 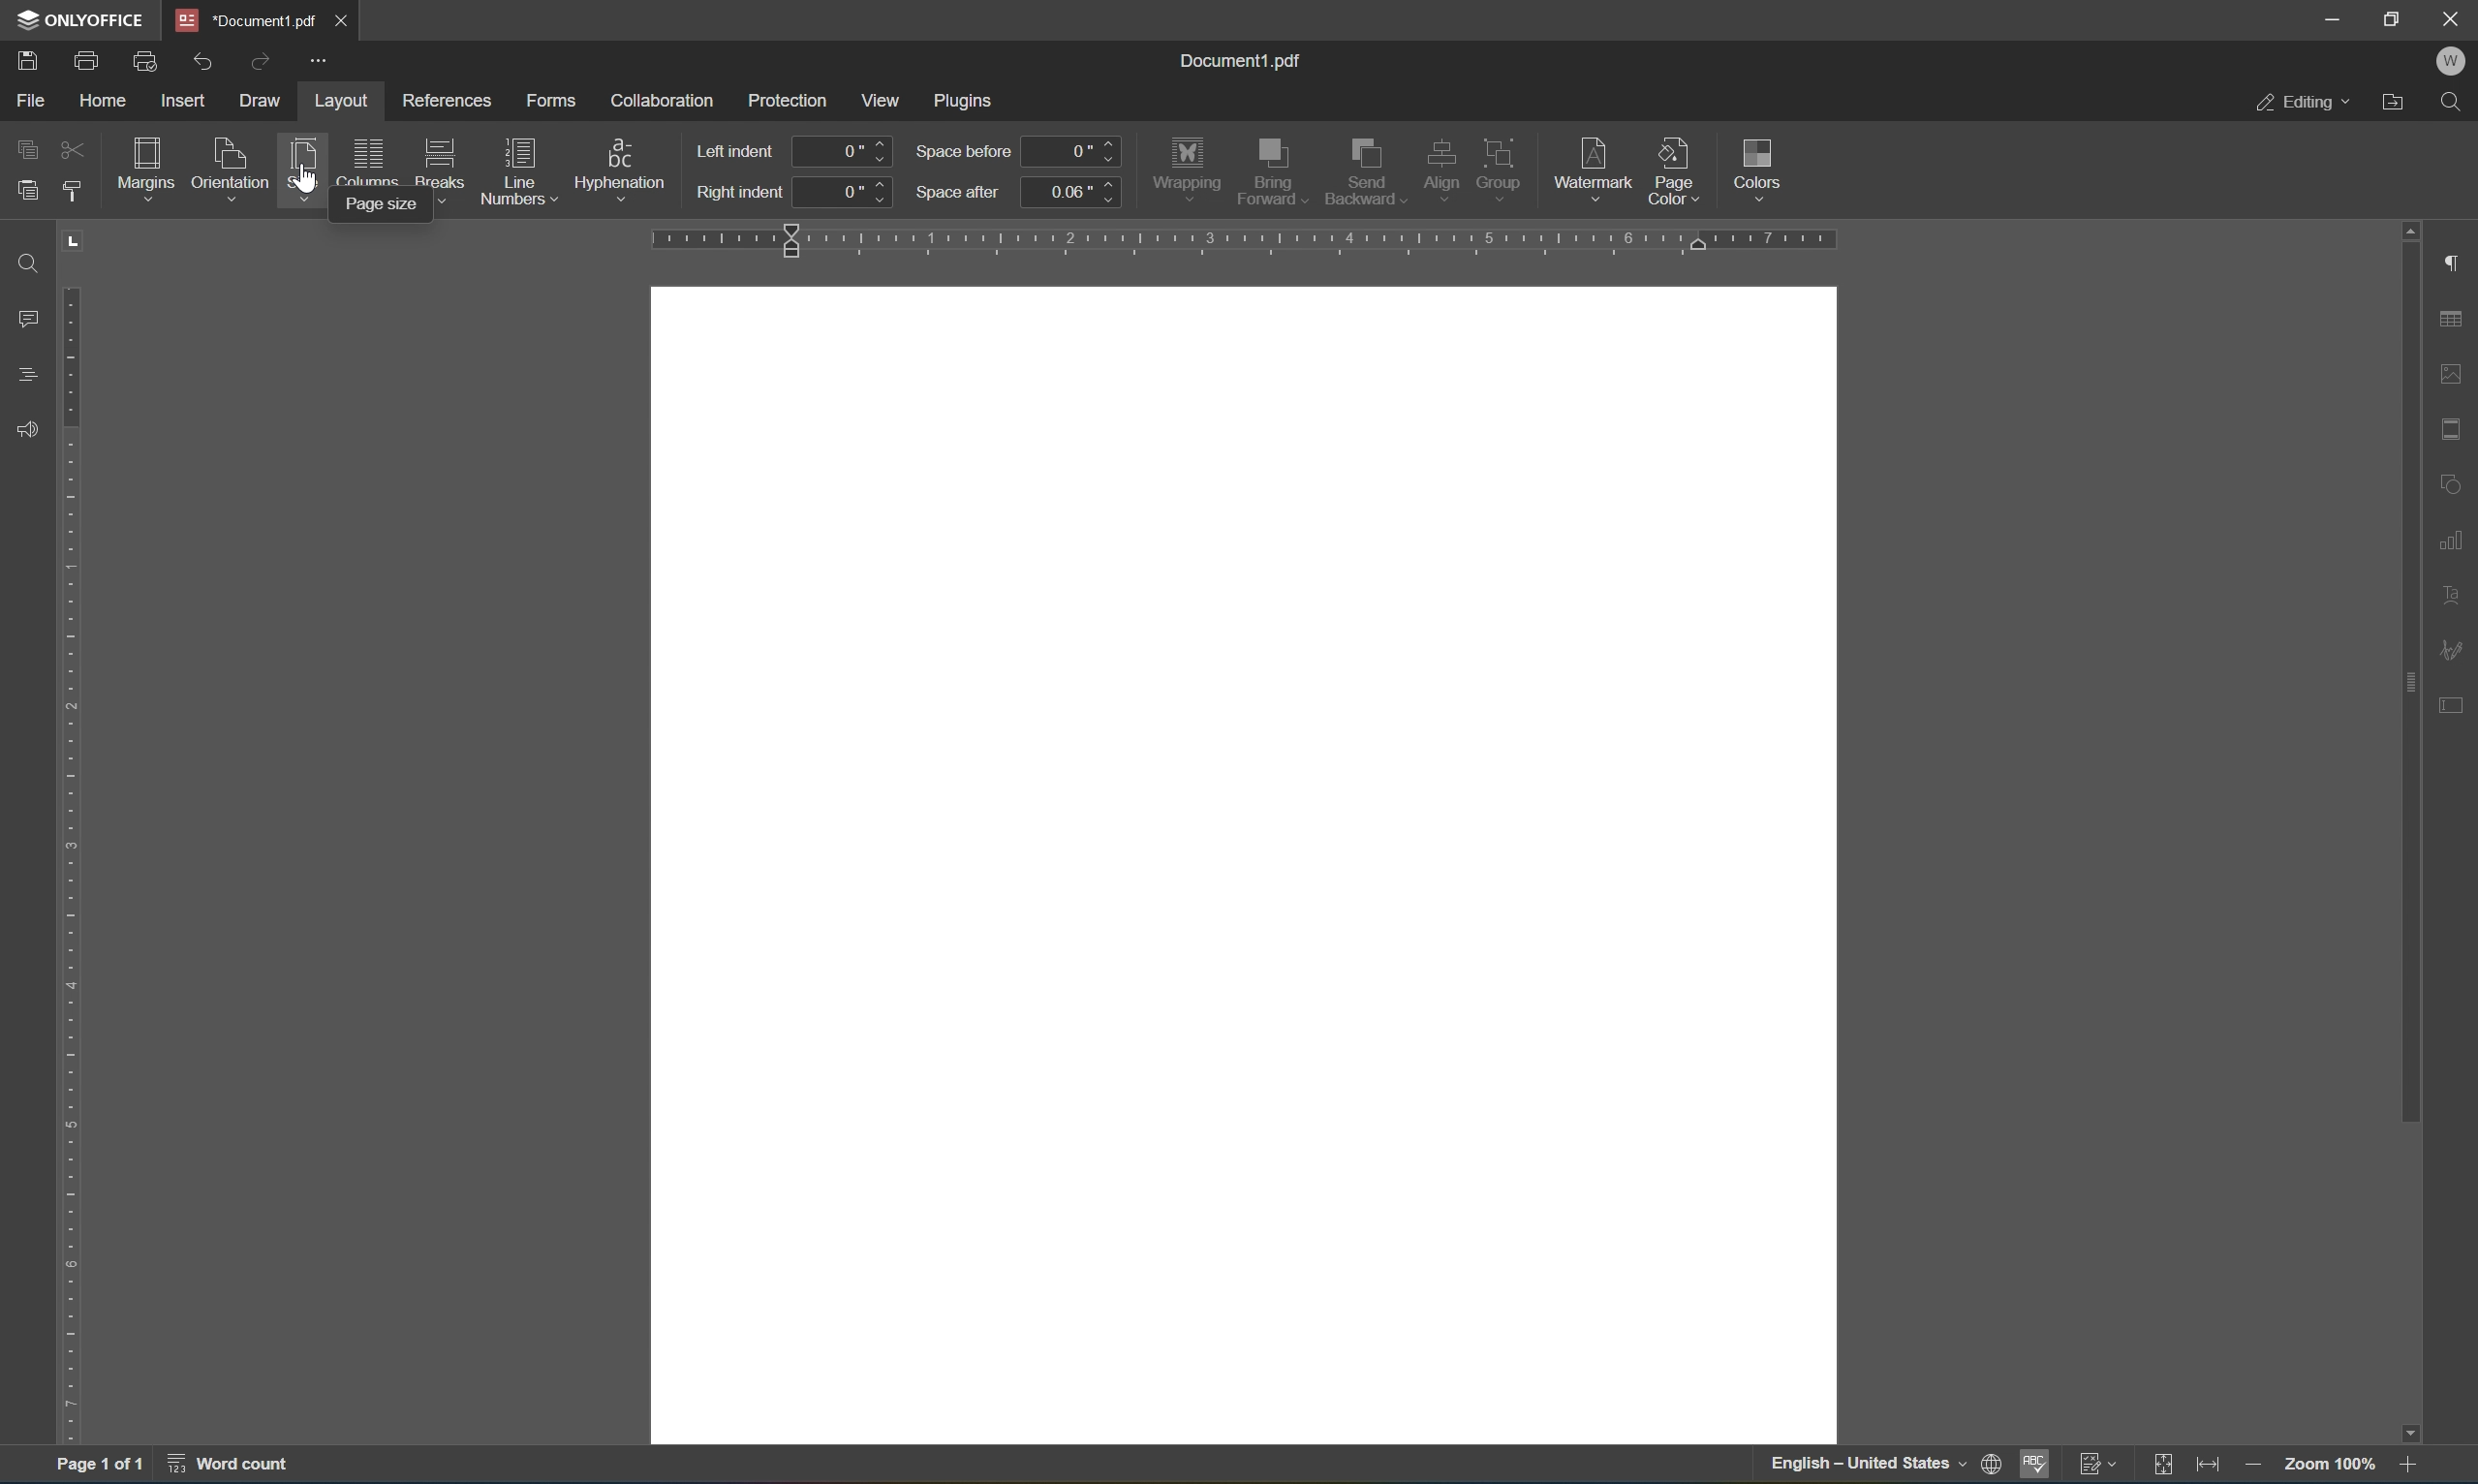 What do you see at coordinates (1072, 191) in the screenshot?
I see `0.06` at bounding box center [1072, 191].